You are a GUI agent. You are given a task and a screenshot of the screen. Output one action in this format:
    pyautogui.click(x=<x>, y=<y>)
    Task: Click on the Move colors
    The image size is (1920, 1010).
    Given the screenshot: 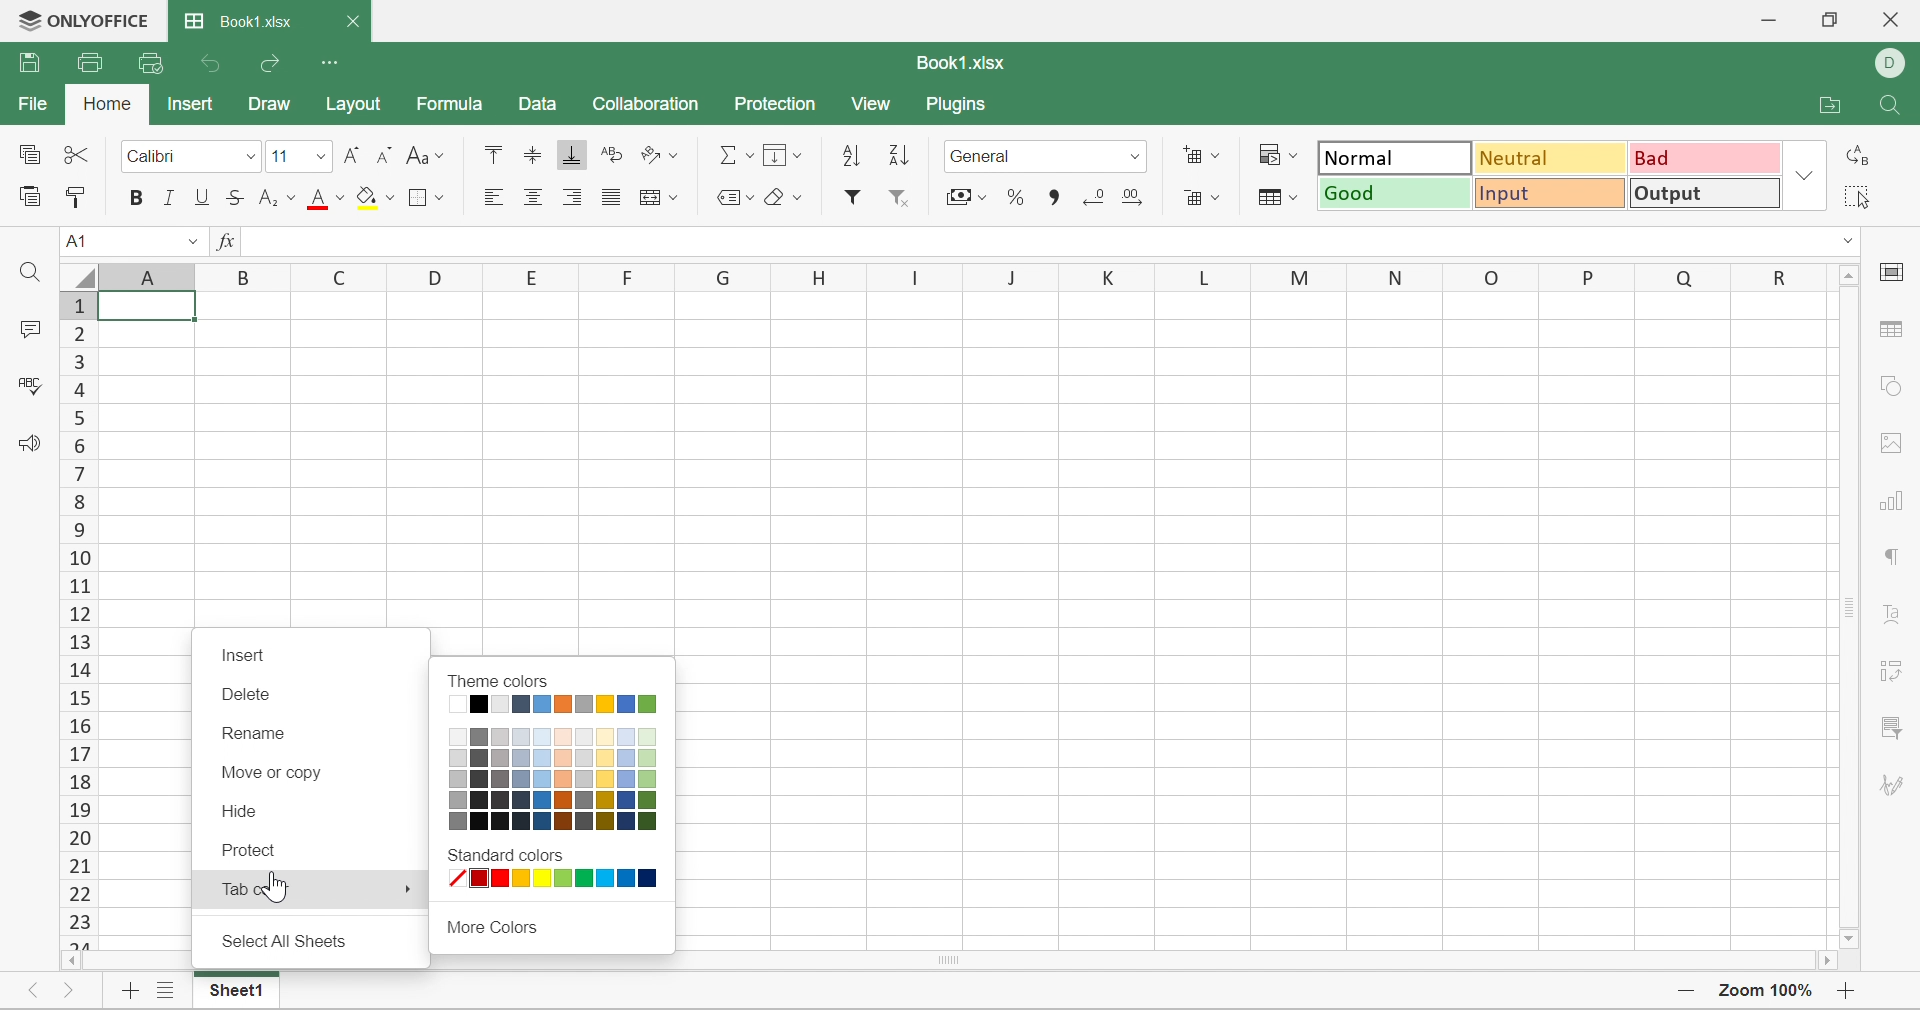 What is the action you would take?
    pyautogui.click(x=490, y=926)
    